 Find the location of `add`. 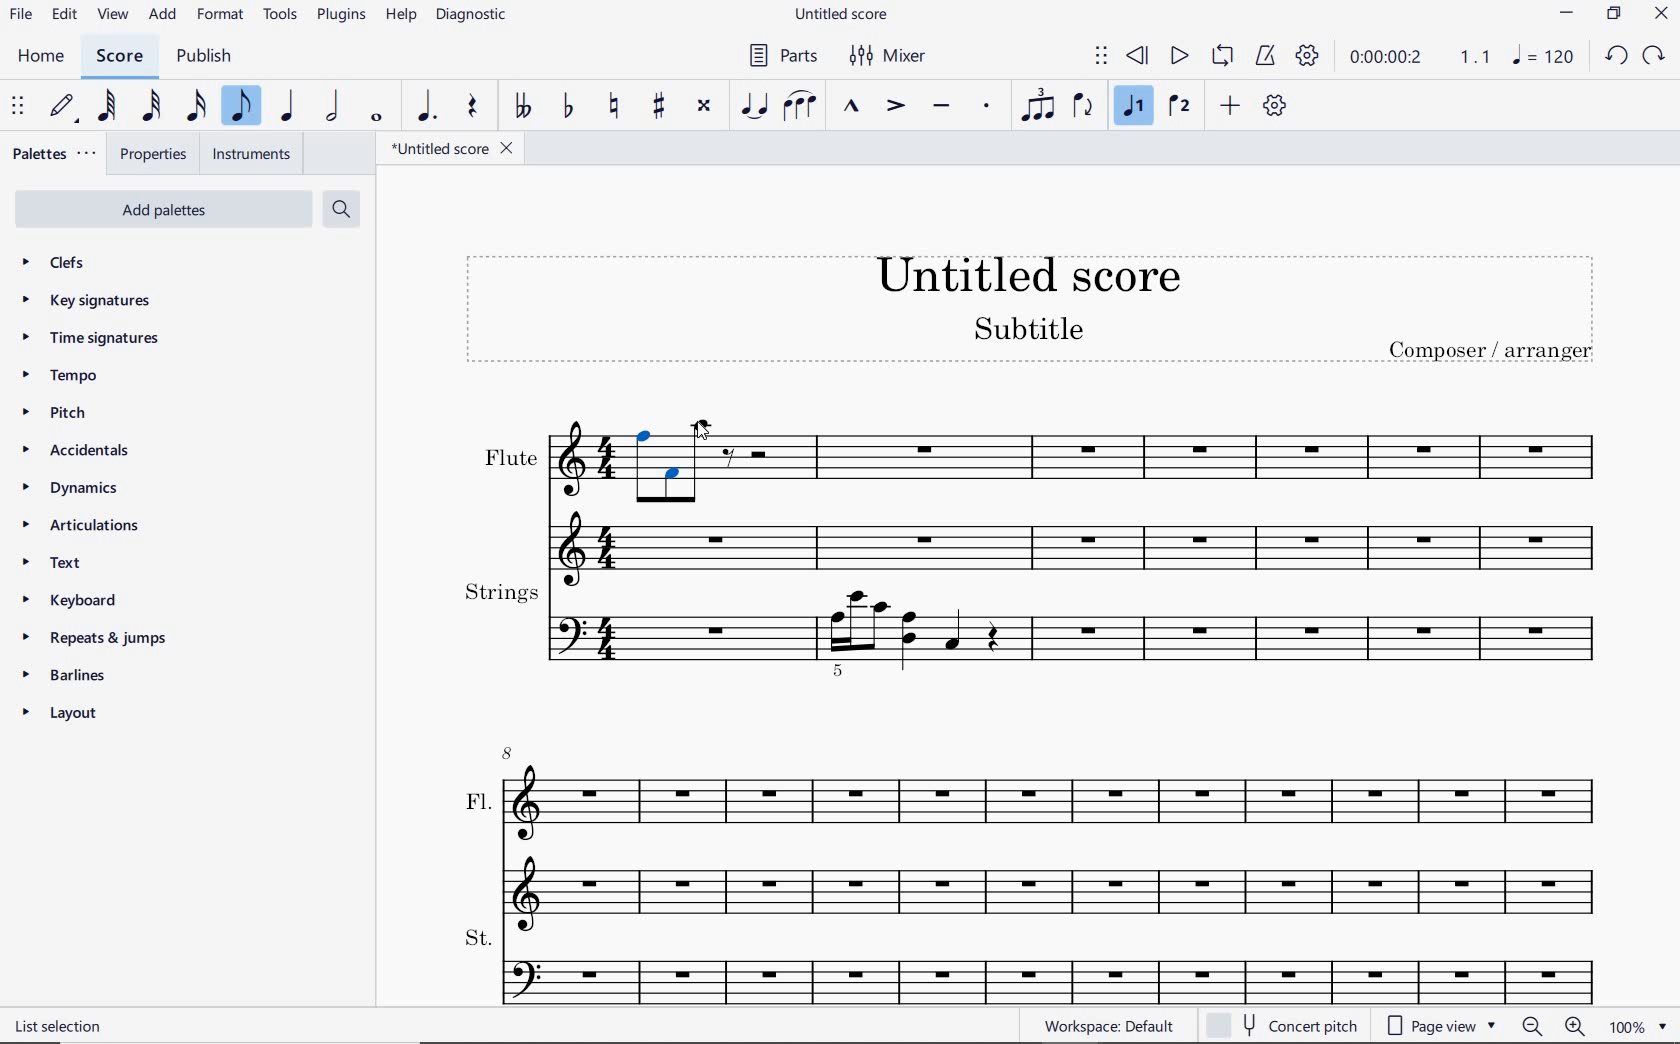

add is located at coordinates (163, 16).